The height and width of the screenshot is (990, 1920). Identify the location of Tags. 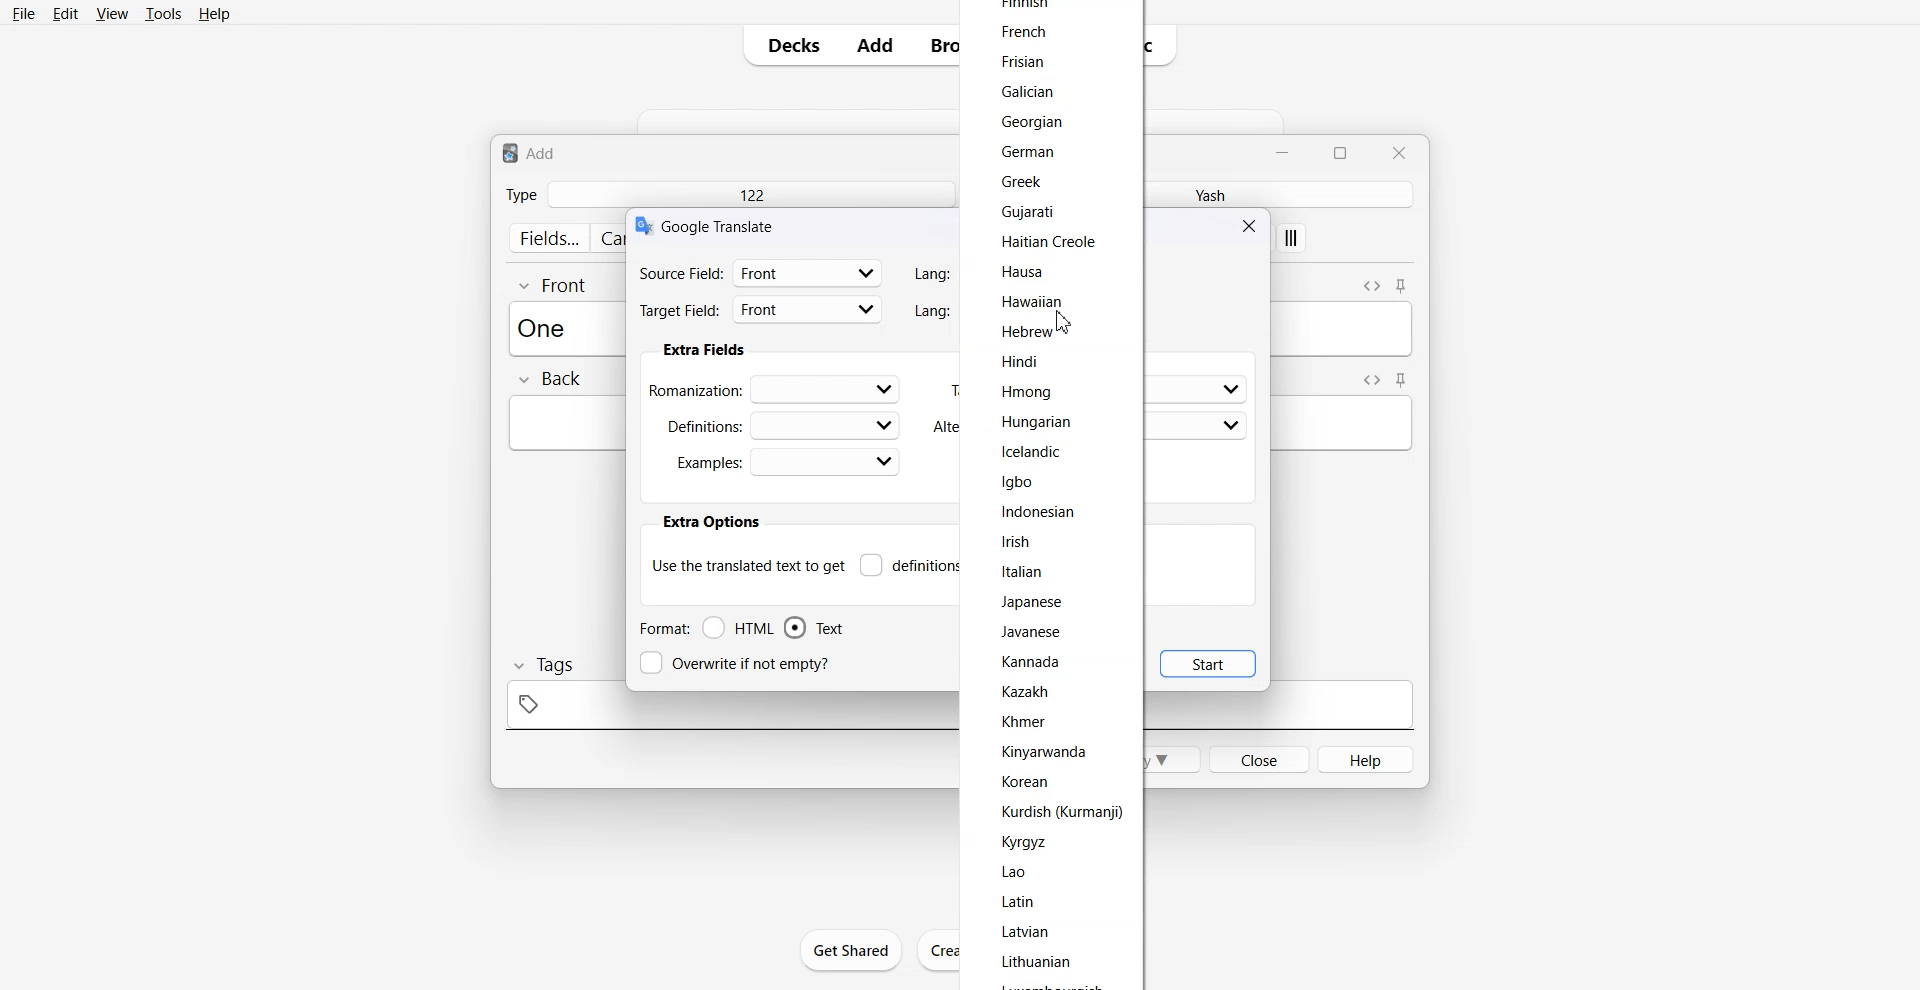
(542, 665).